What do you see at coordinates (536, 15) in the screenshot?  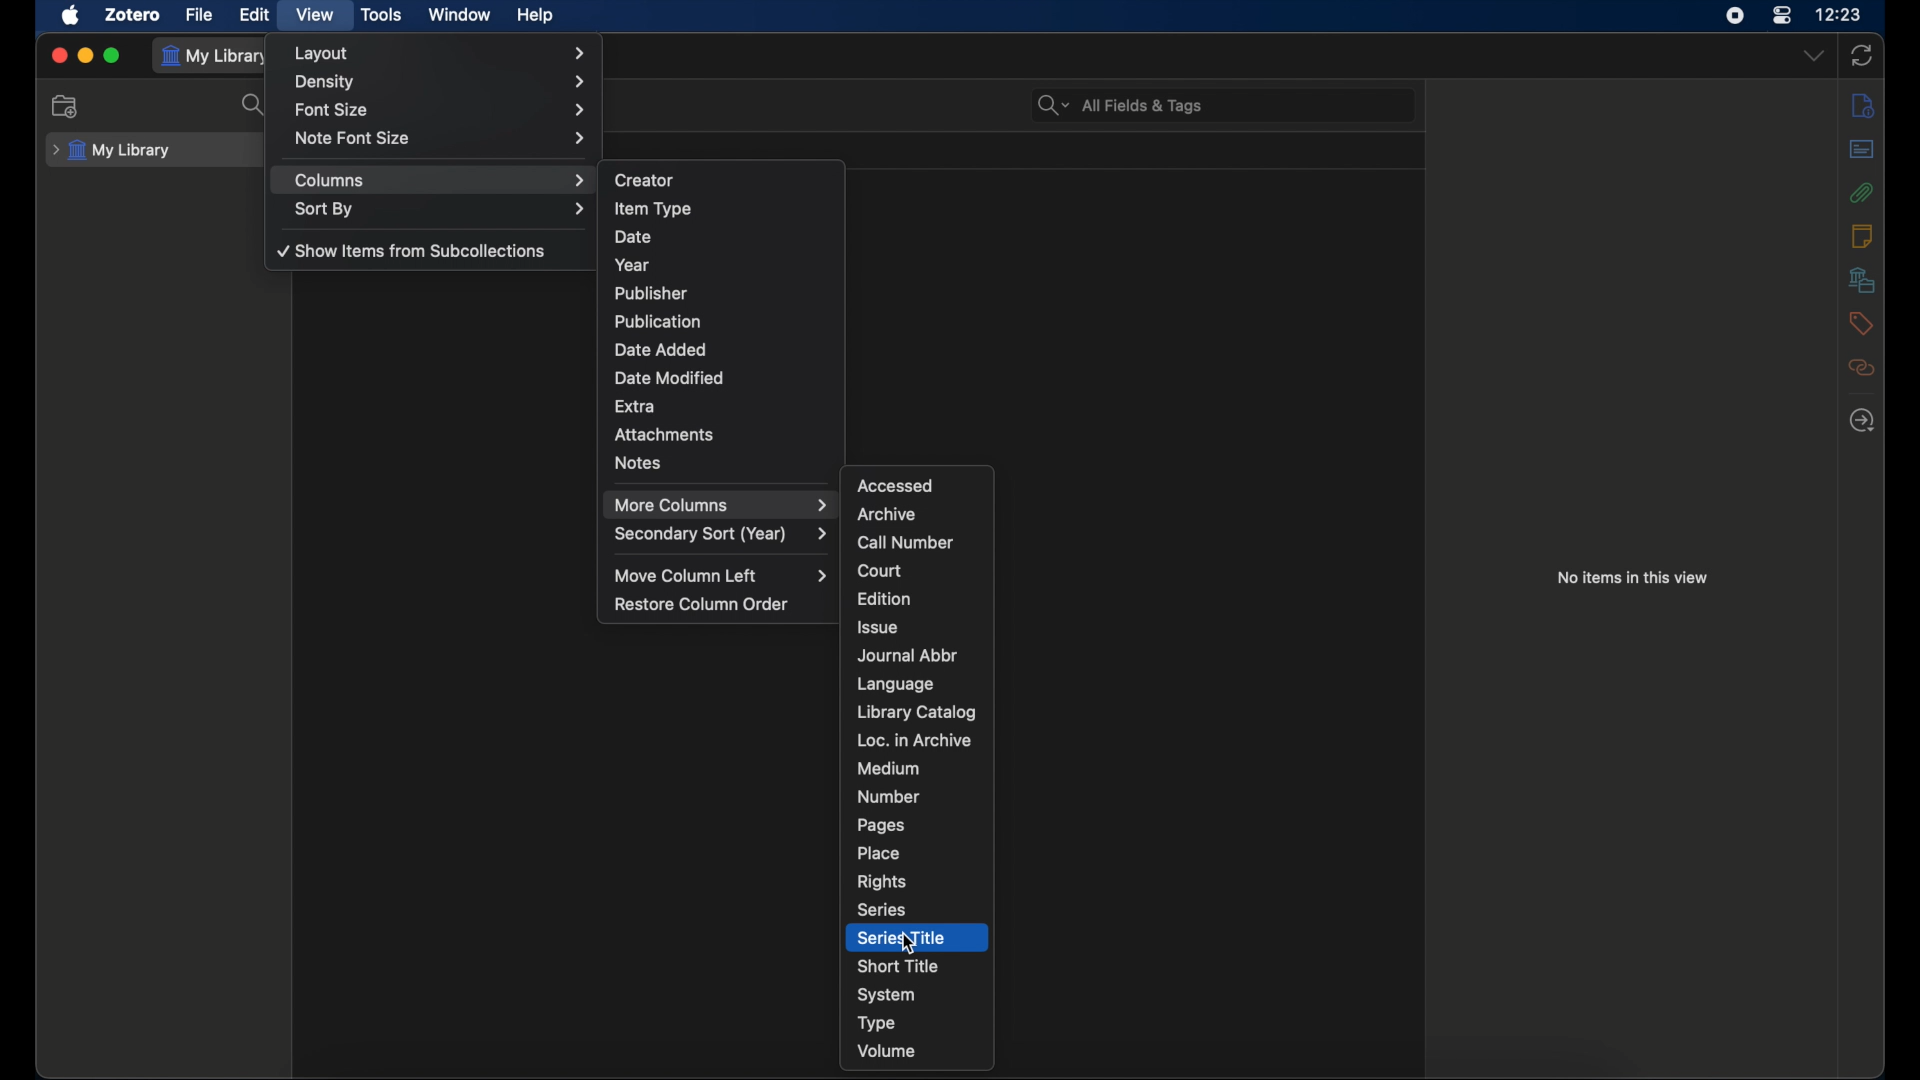 I see `help` at bounding box center [536, 15].